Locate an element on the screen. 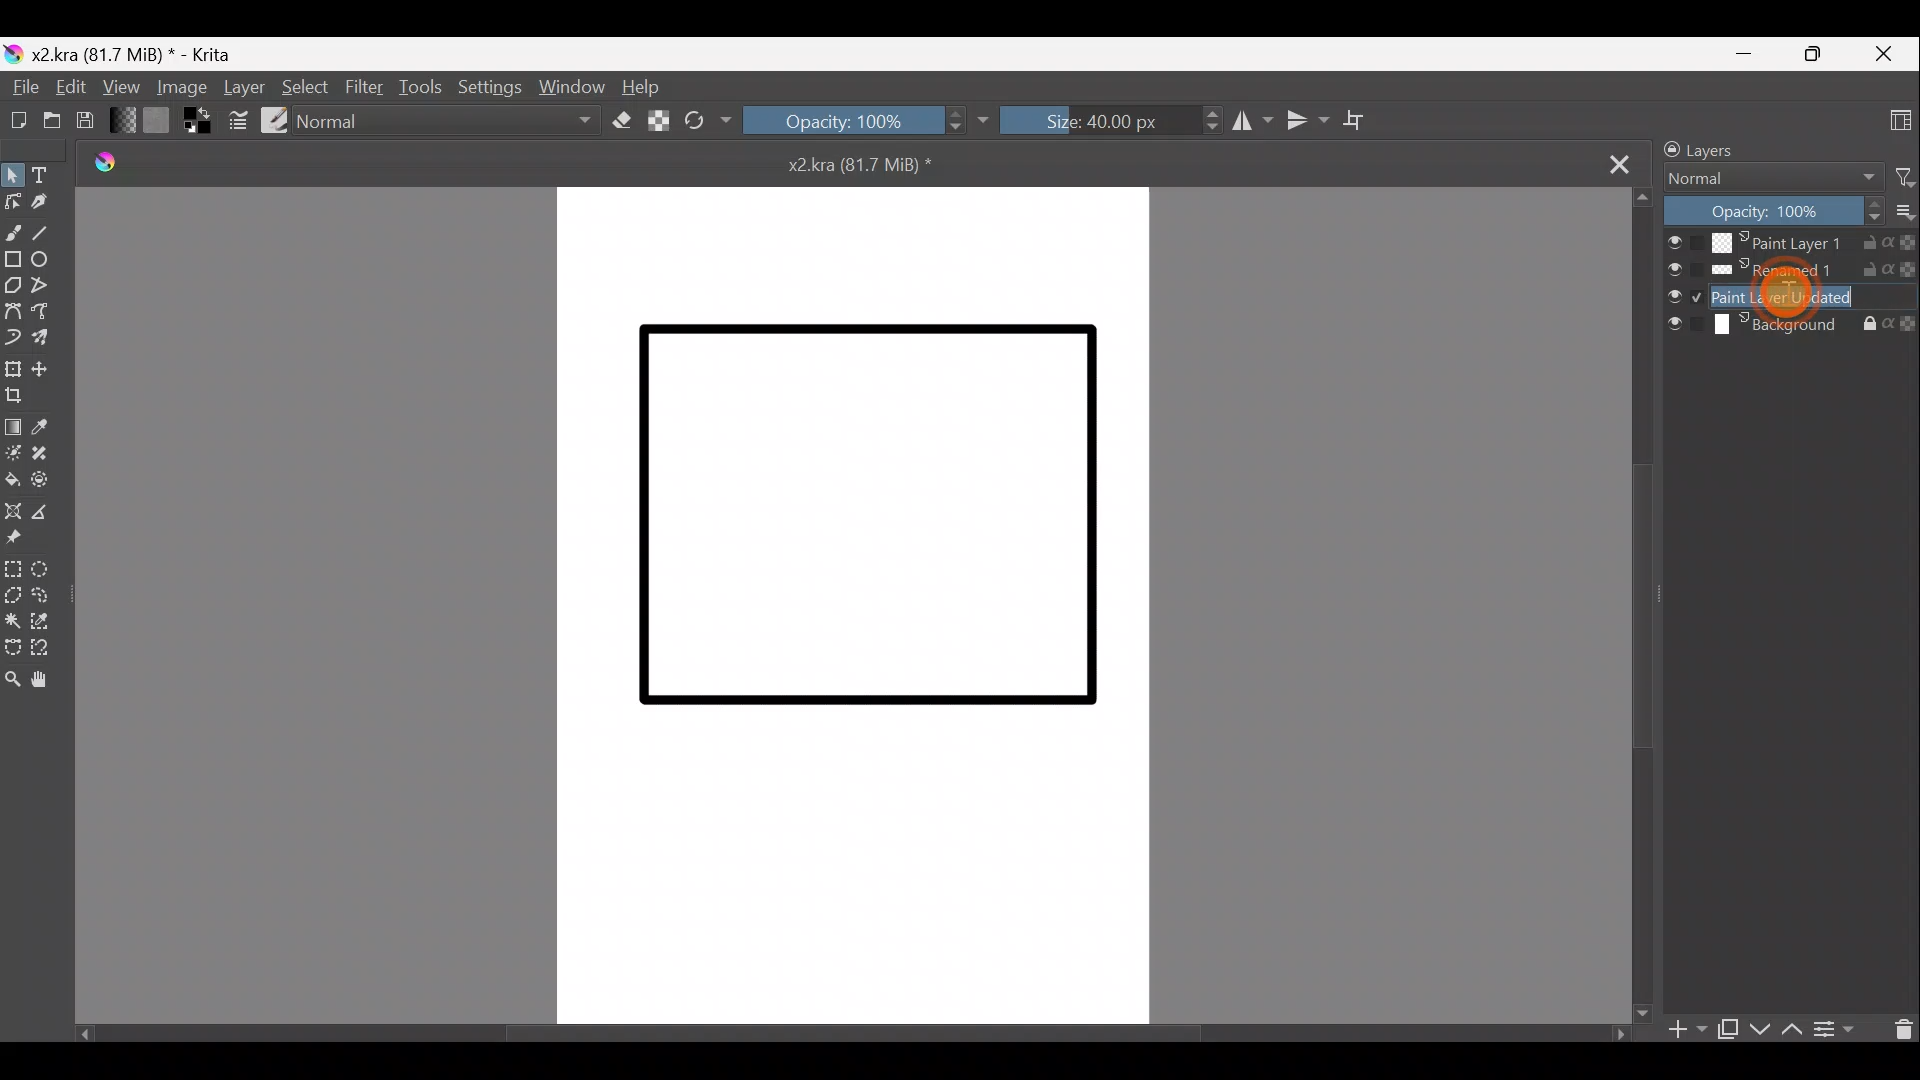  Open an existing document is located at coordinates (54, 119).